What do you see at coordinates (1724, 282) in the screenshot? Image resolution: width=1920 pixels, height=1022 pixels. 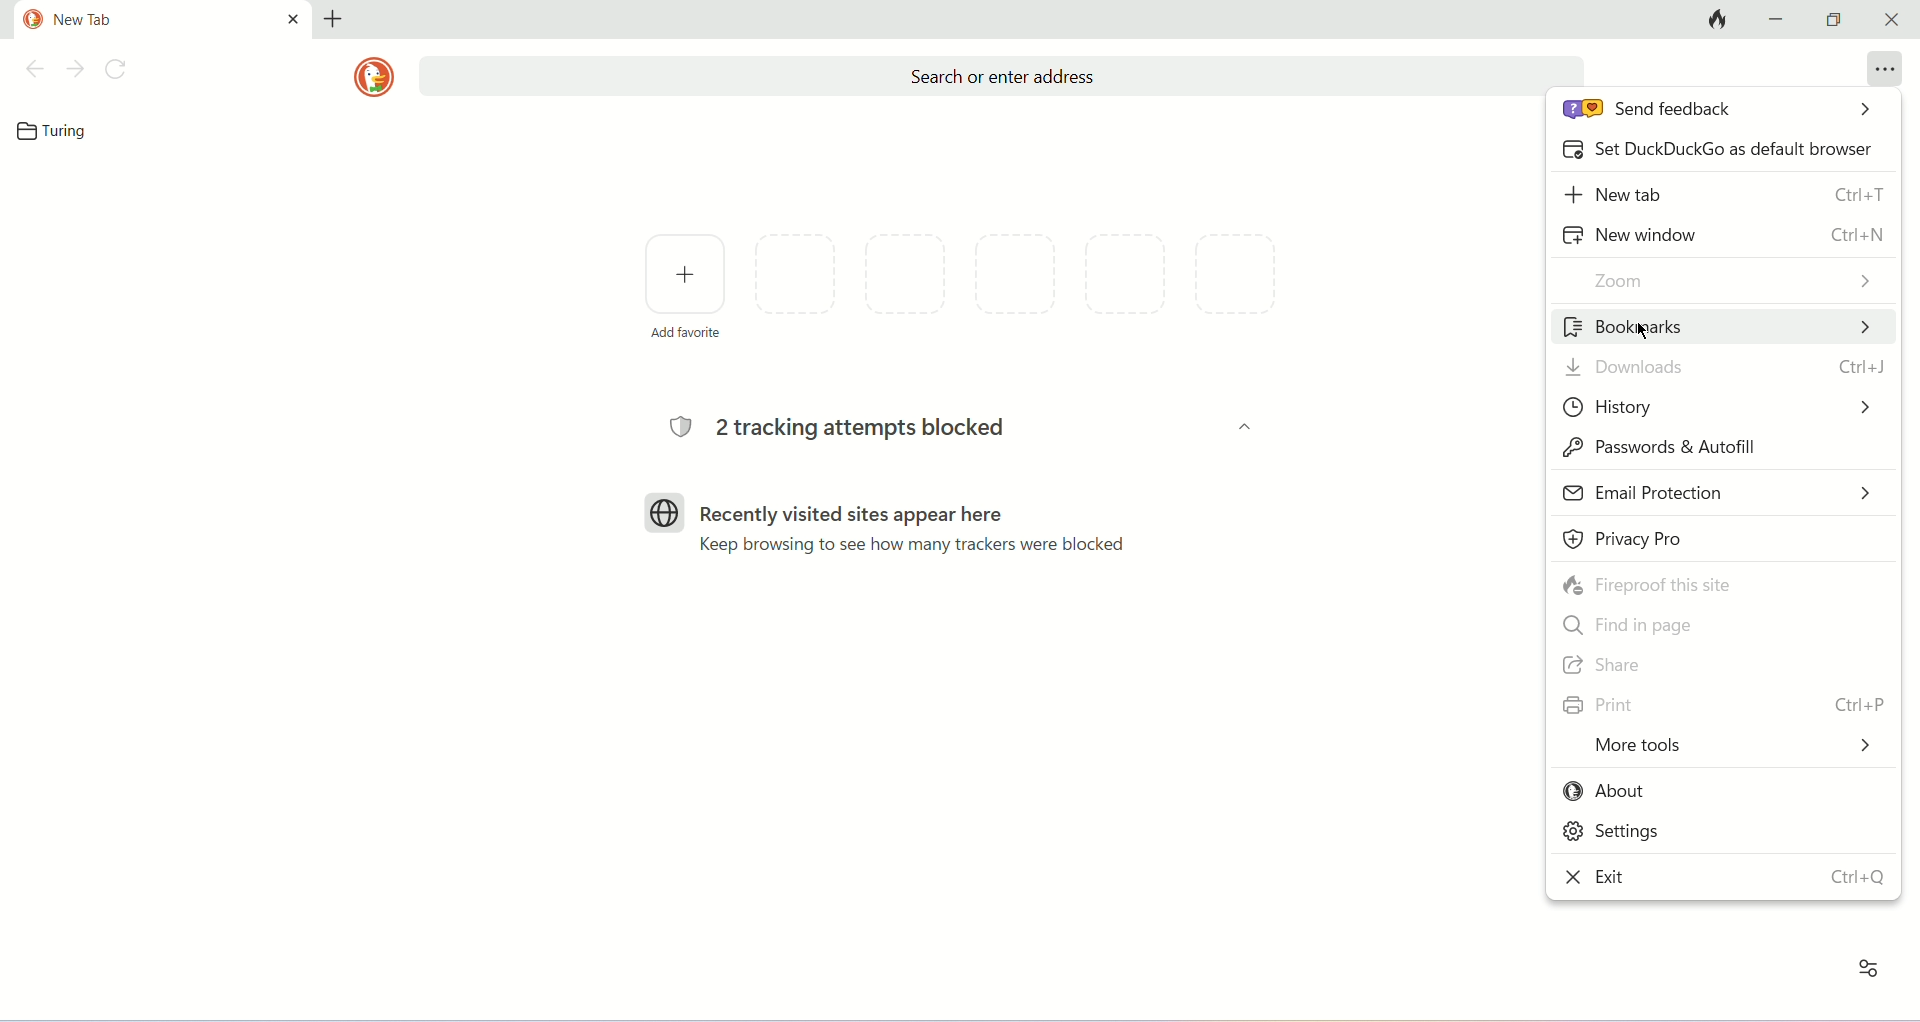 I see `zoom` at bounding box center [1724, 282].